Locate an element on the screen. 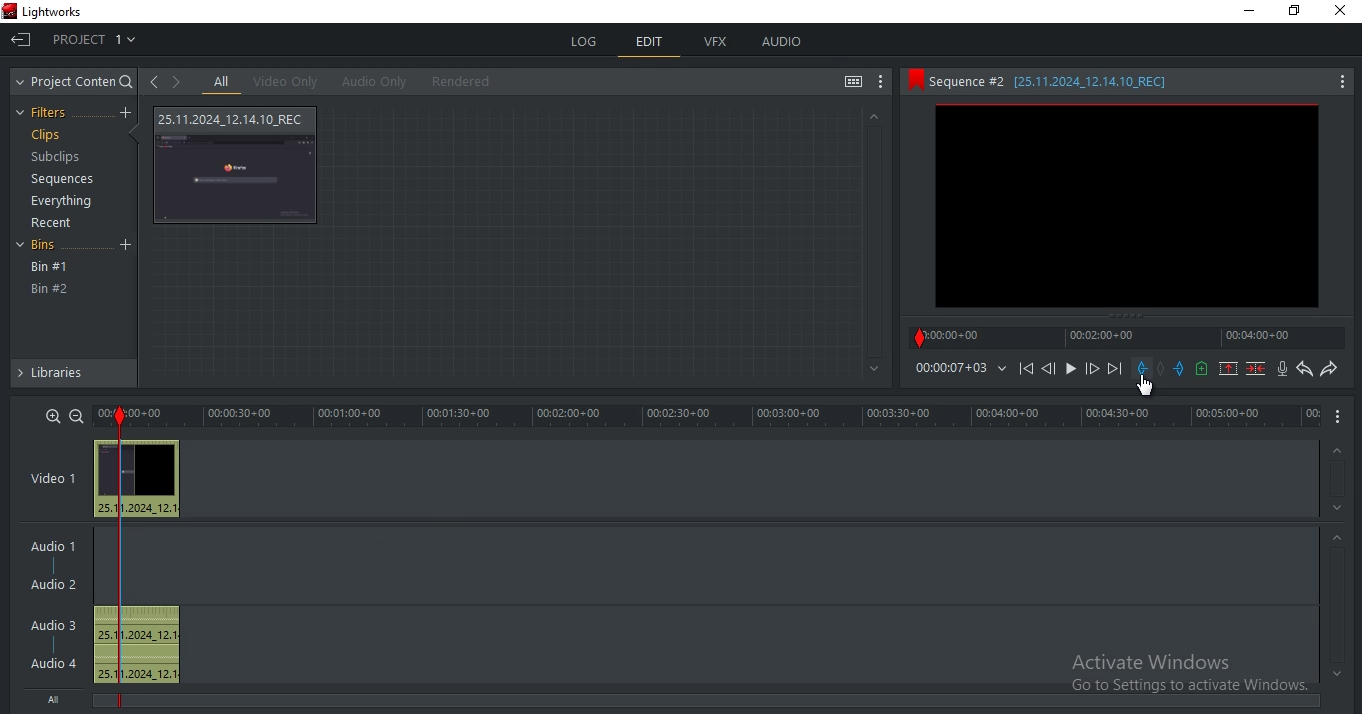  add a in mark is located at coordinates (1143, 369).